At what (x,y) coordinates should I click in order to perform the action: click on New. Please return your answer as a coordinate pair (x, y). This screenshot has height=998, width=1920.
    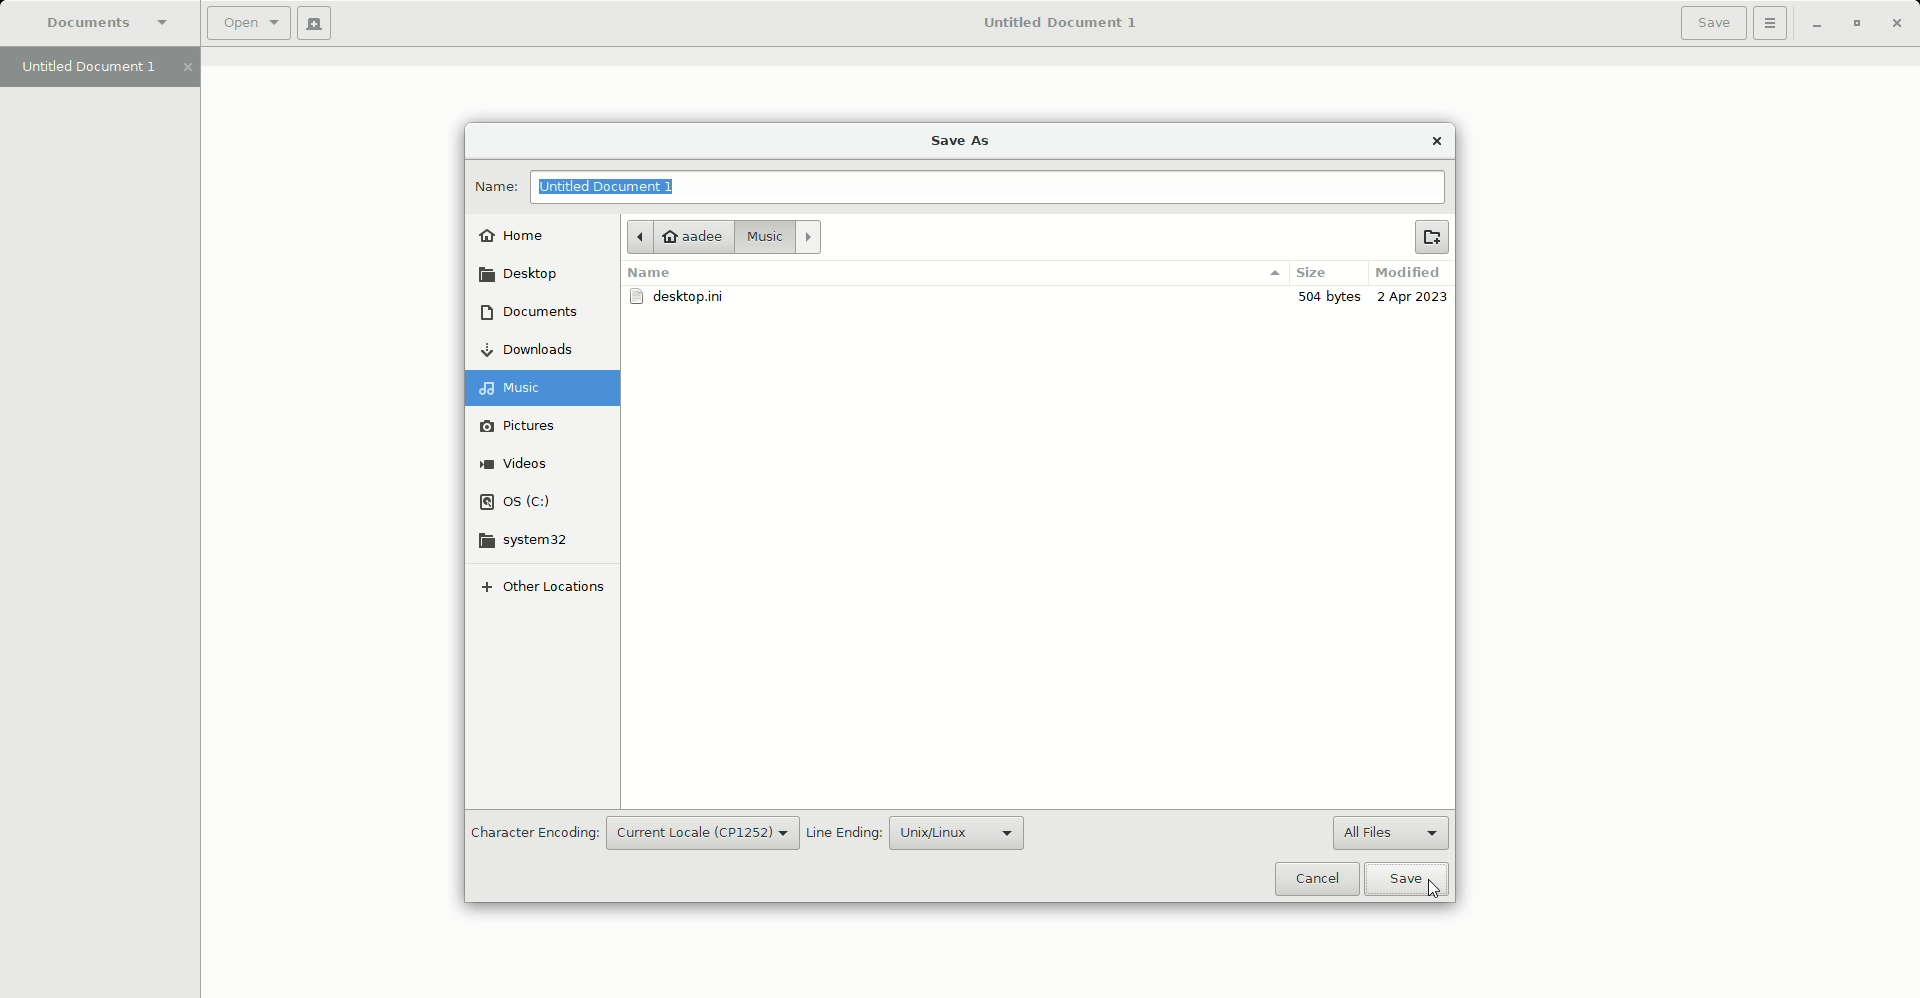
    Looking at the image, I should click on (1431, 238).